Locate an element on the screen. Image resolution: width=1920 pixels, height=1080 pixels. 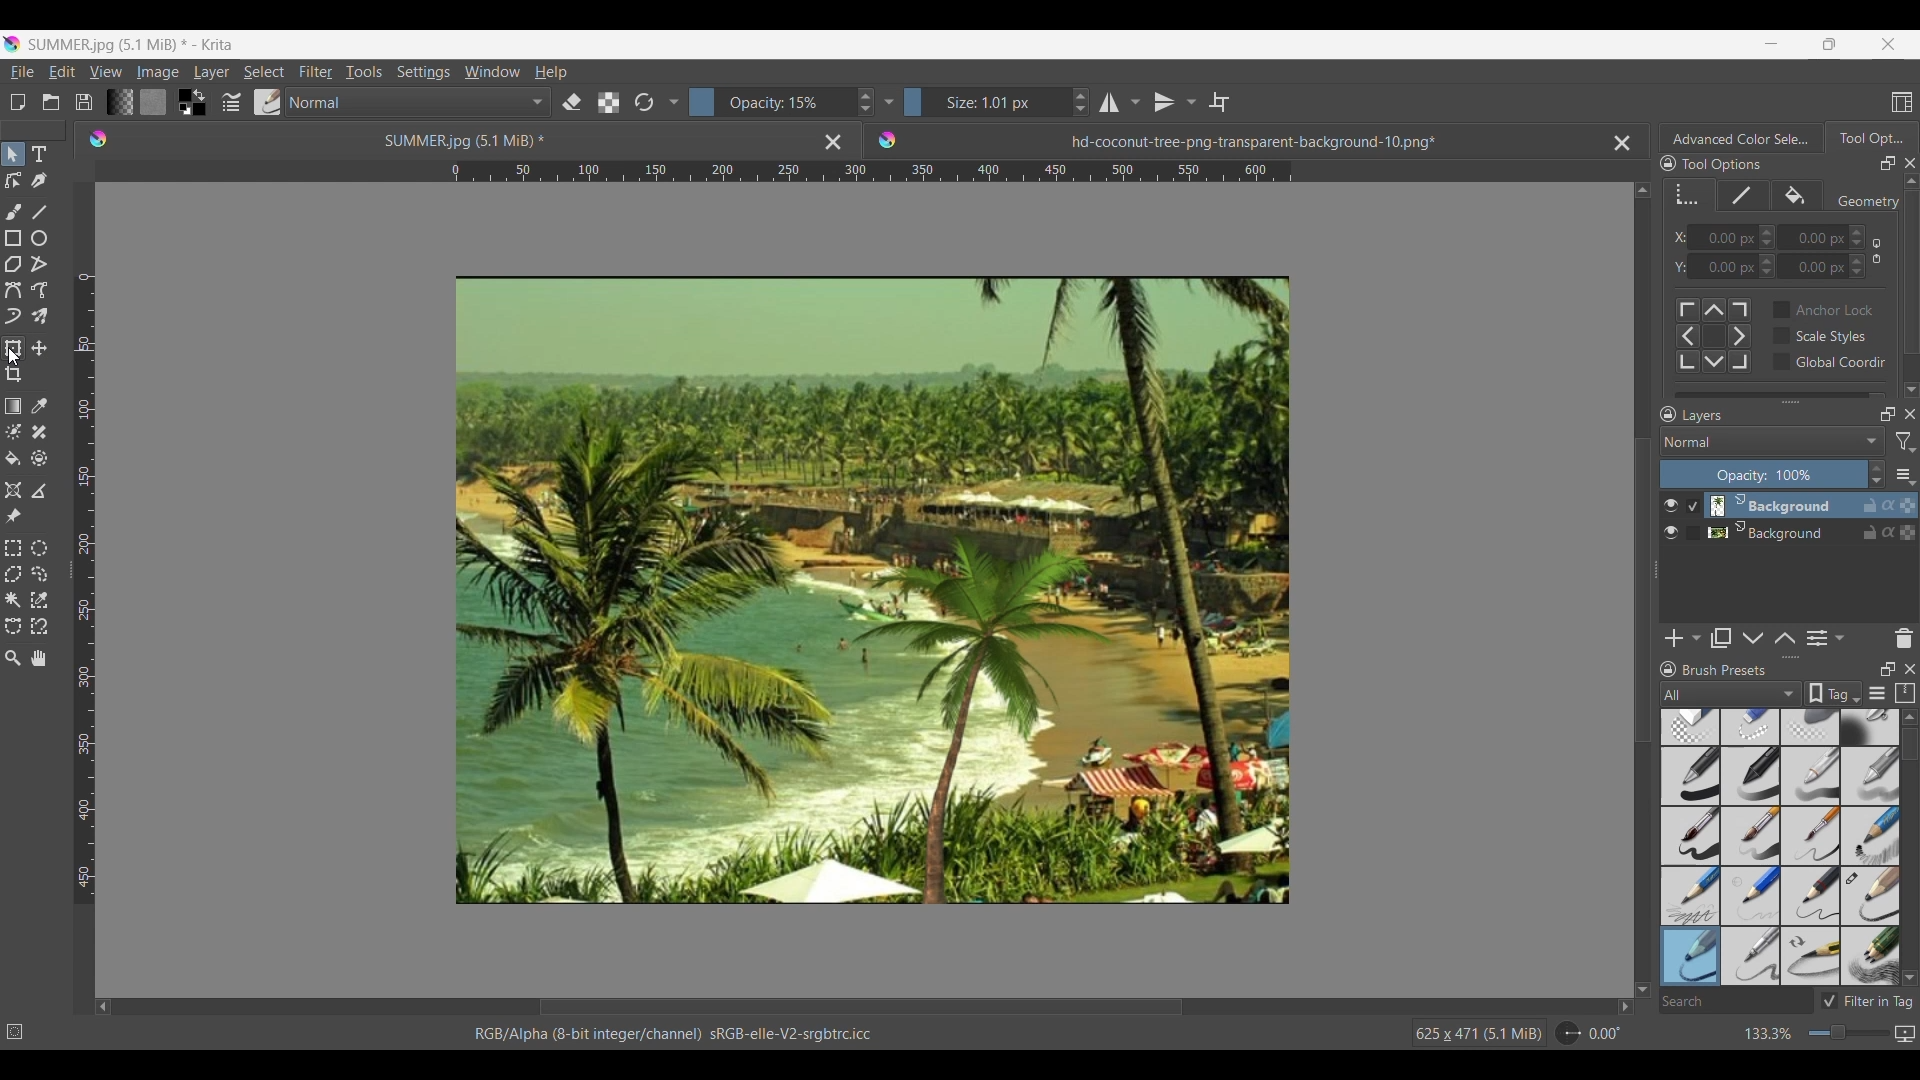
Y is located at coordinates (1674, 266).